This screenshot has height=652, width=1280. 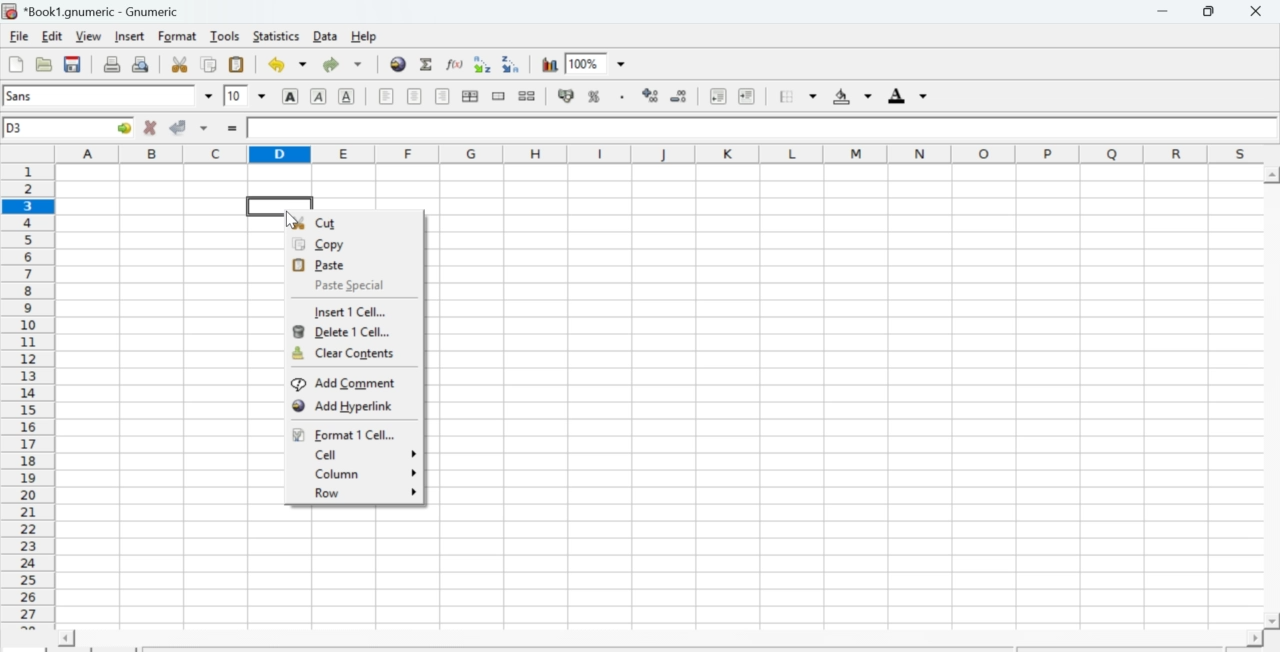 I want to click on Border, so click(x=798, y=97).